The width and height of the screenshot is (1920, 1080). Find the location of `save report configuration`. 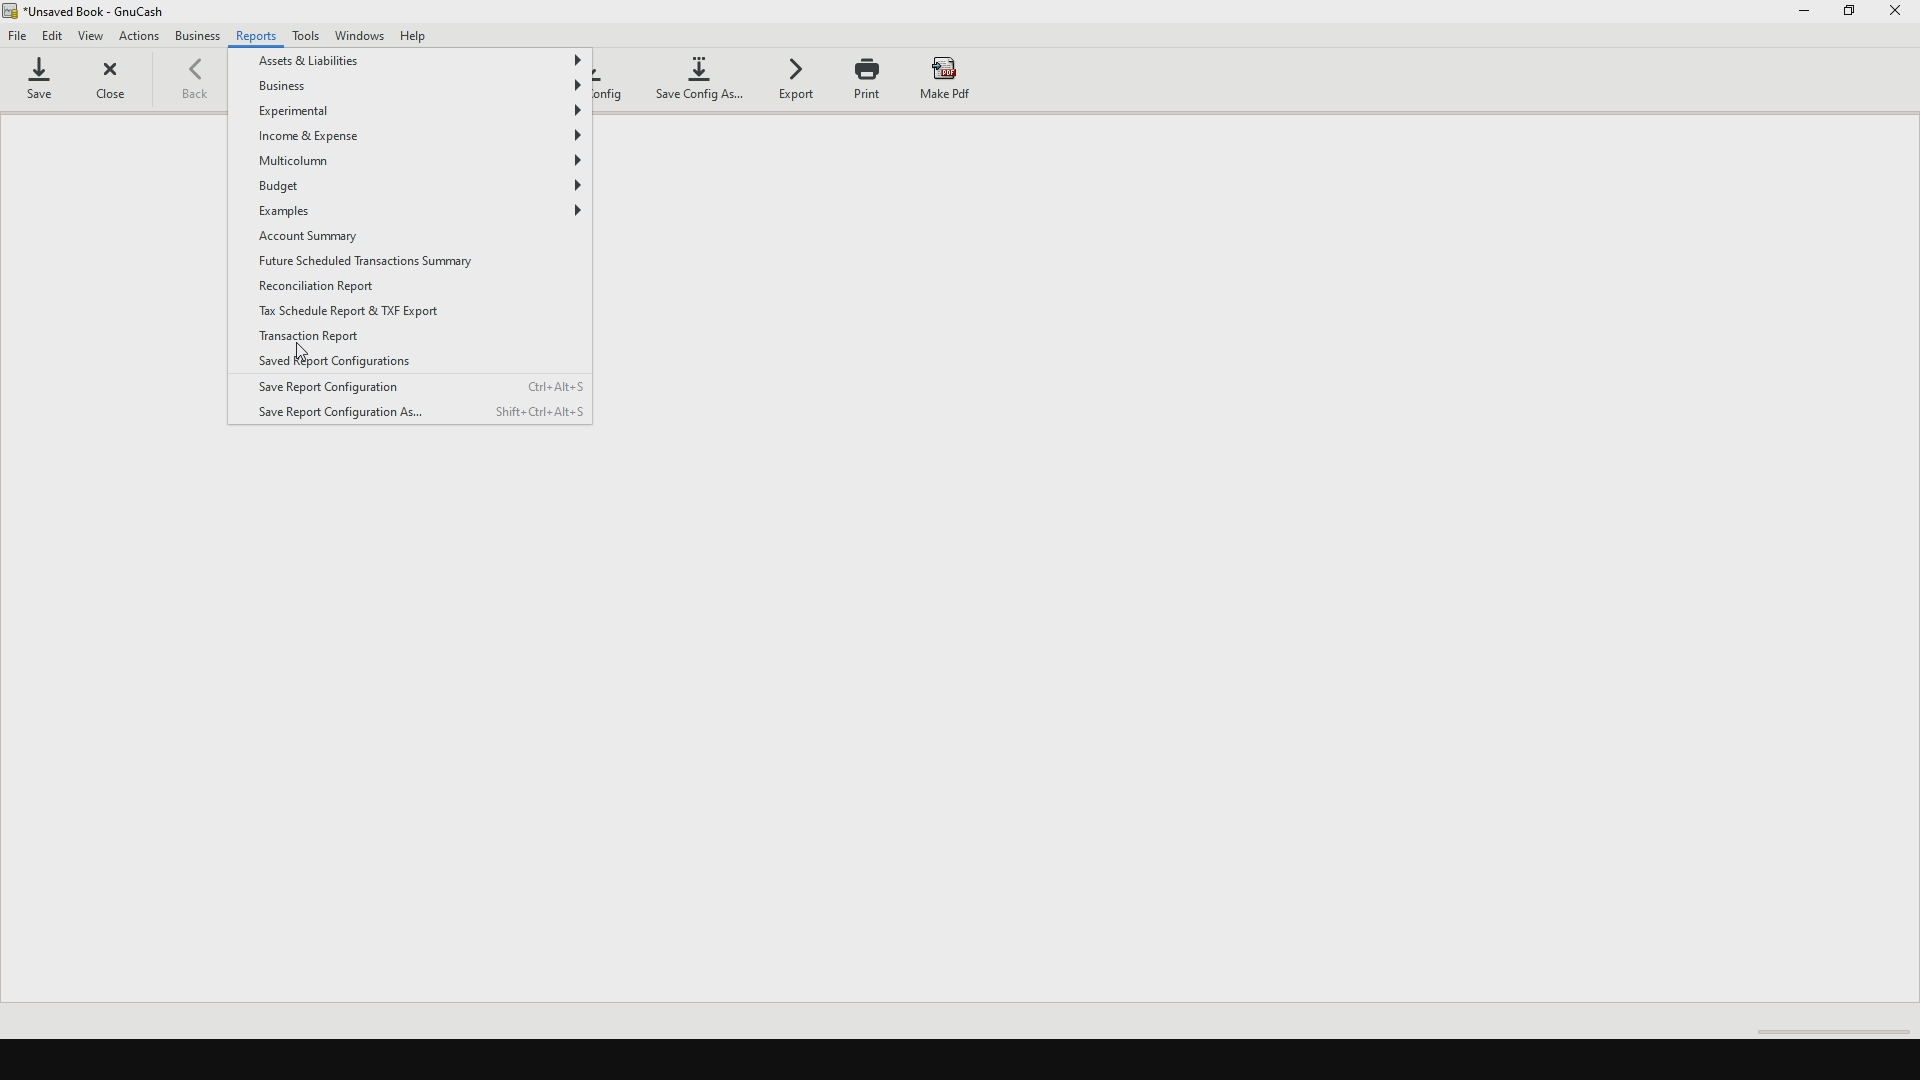

save report configuration is located at coordinates (421, 384).